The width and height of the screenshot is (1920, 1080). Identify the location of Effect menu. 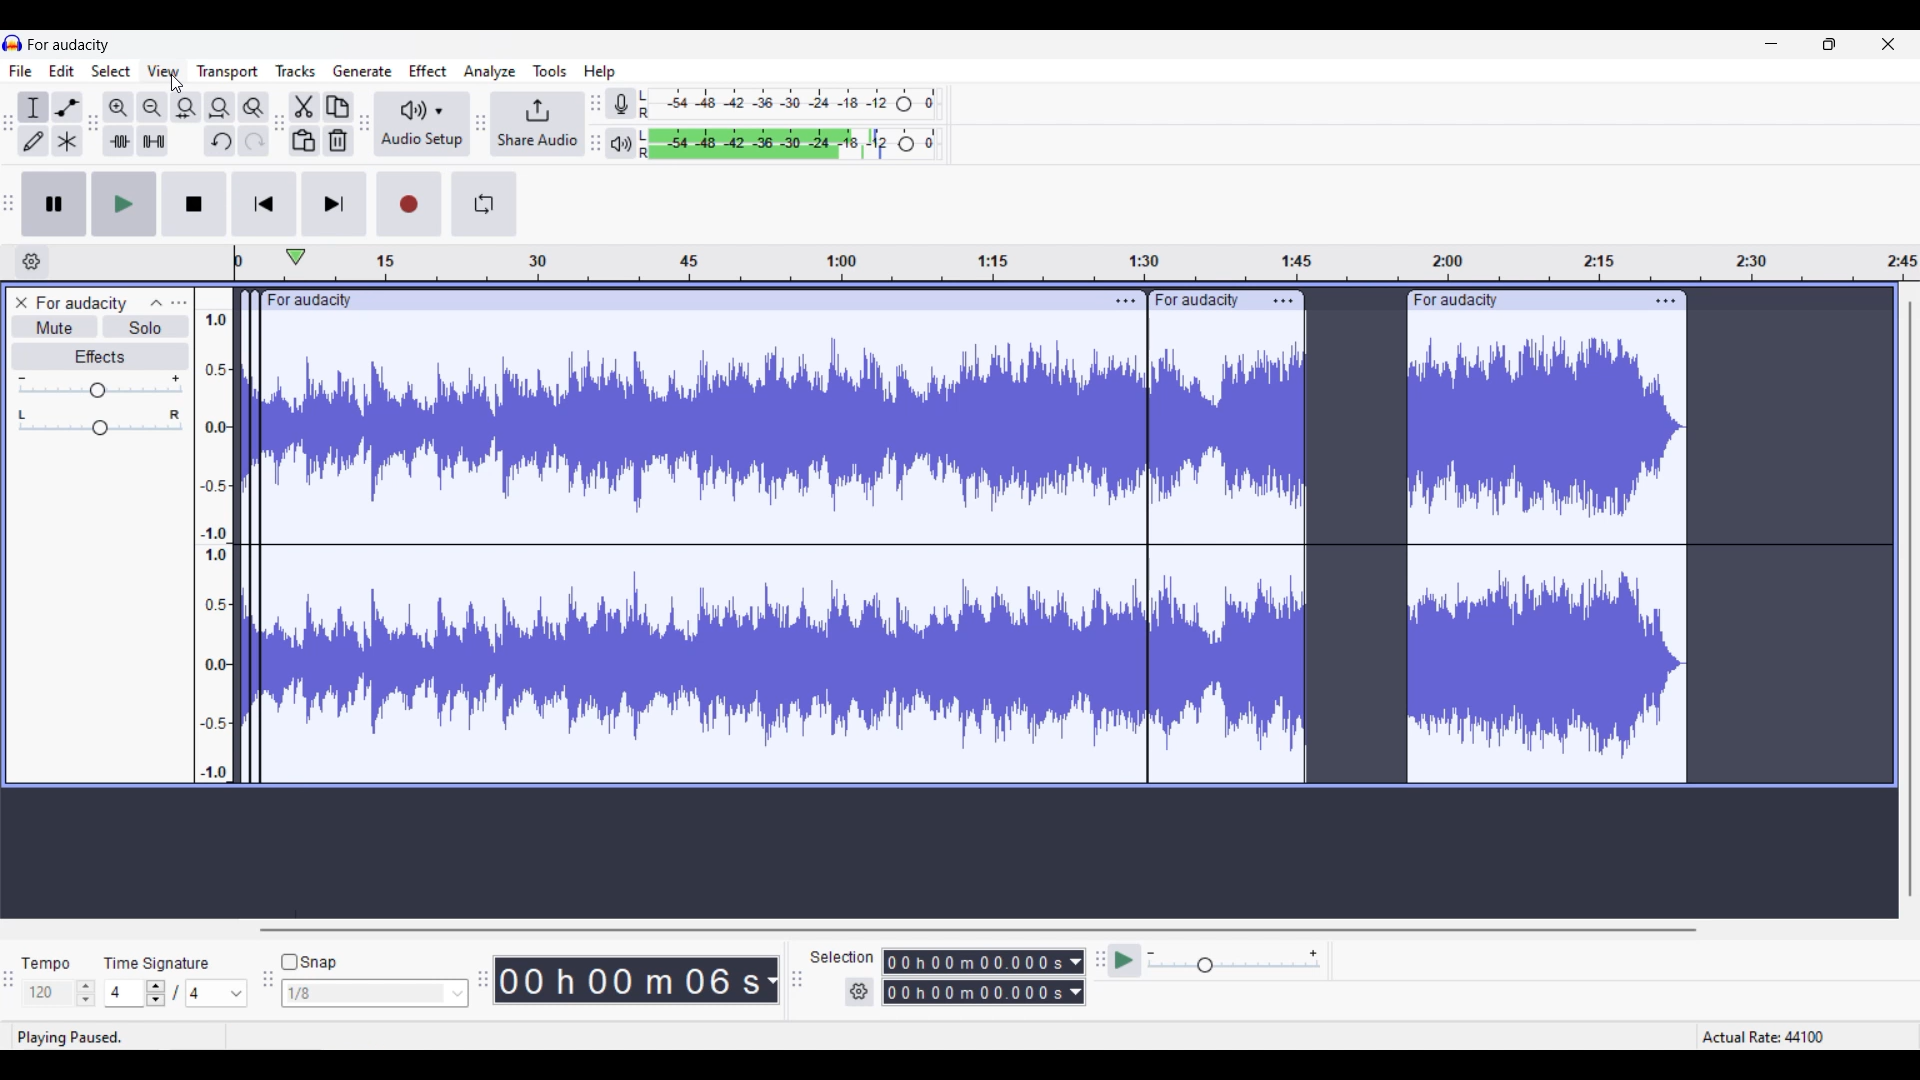
(428, 70).